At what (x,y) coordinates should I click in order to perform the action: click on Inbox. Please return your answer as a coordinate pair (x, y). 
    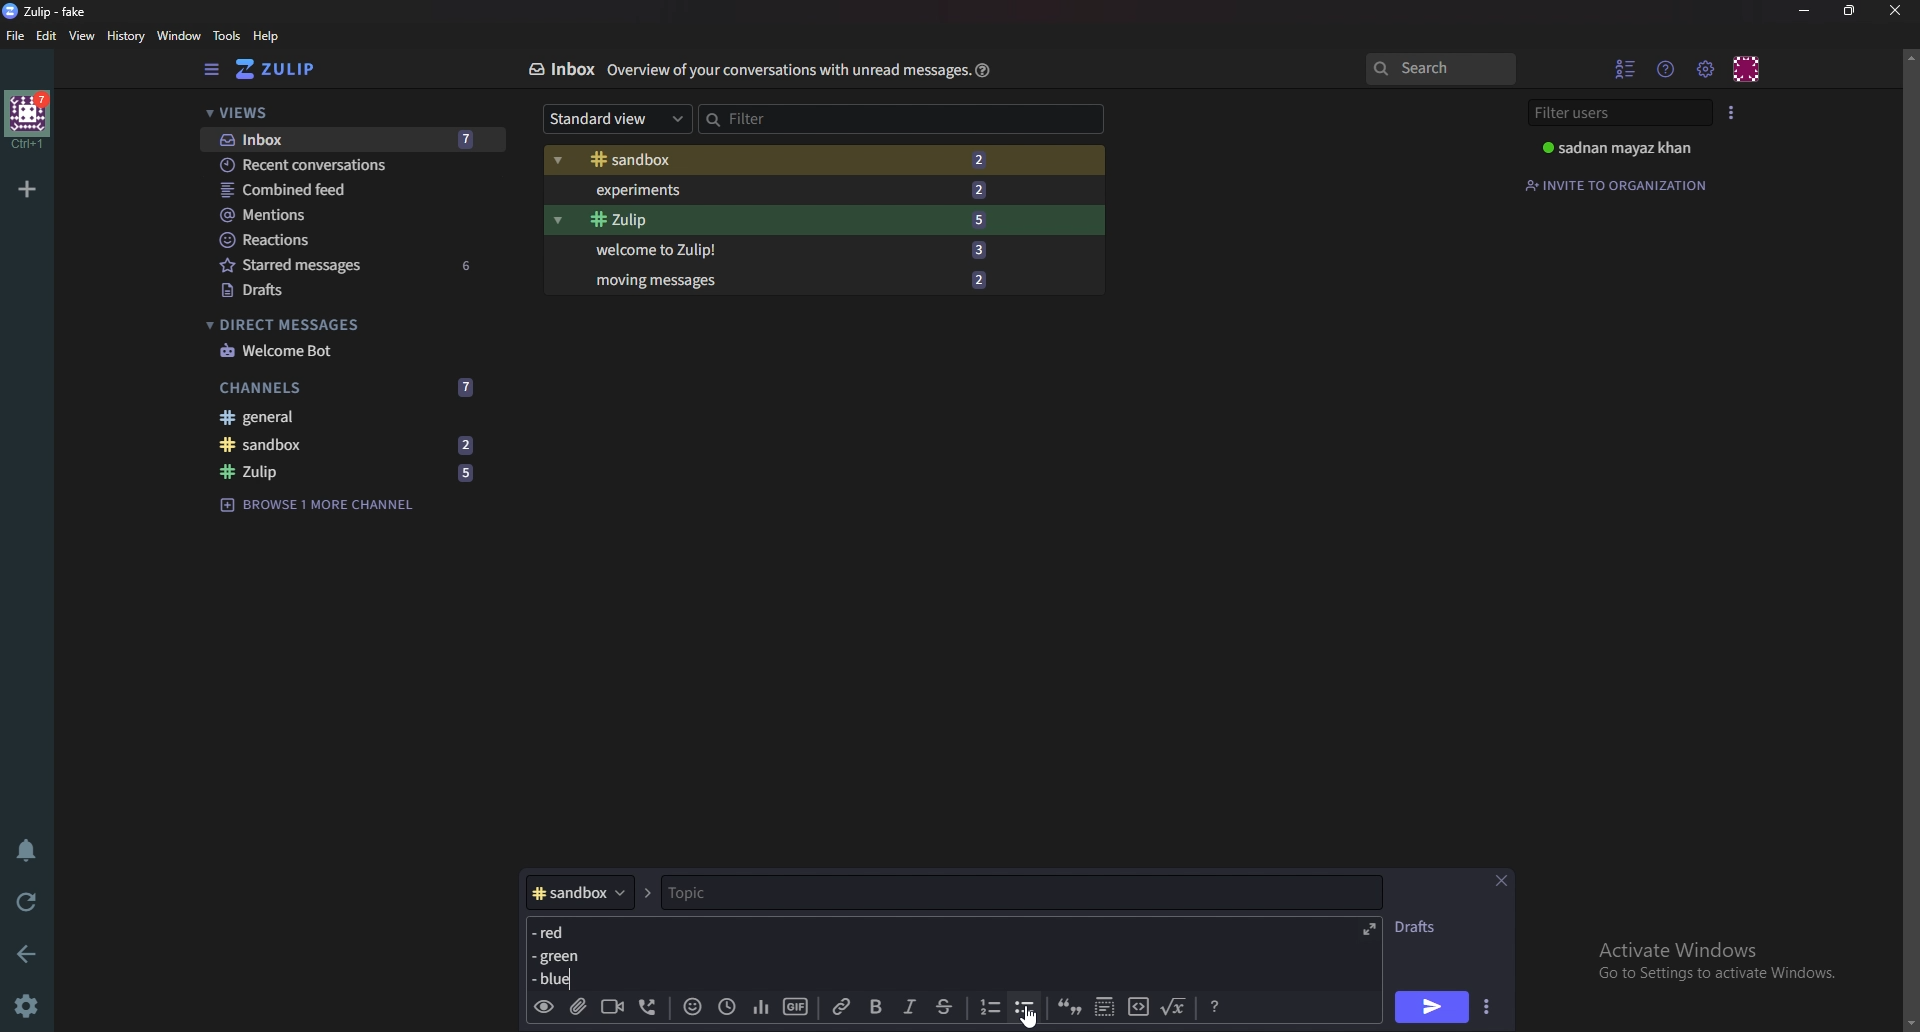
    Looking at the image, I should click on (560, 69).